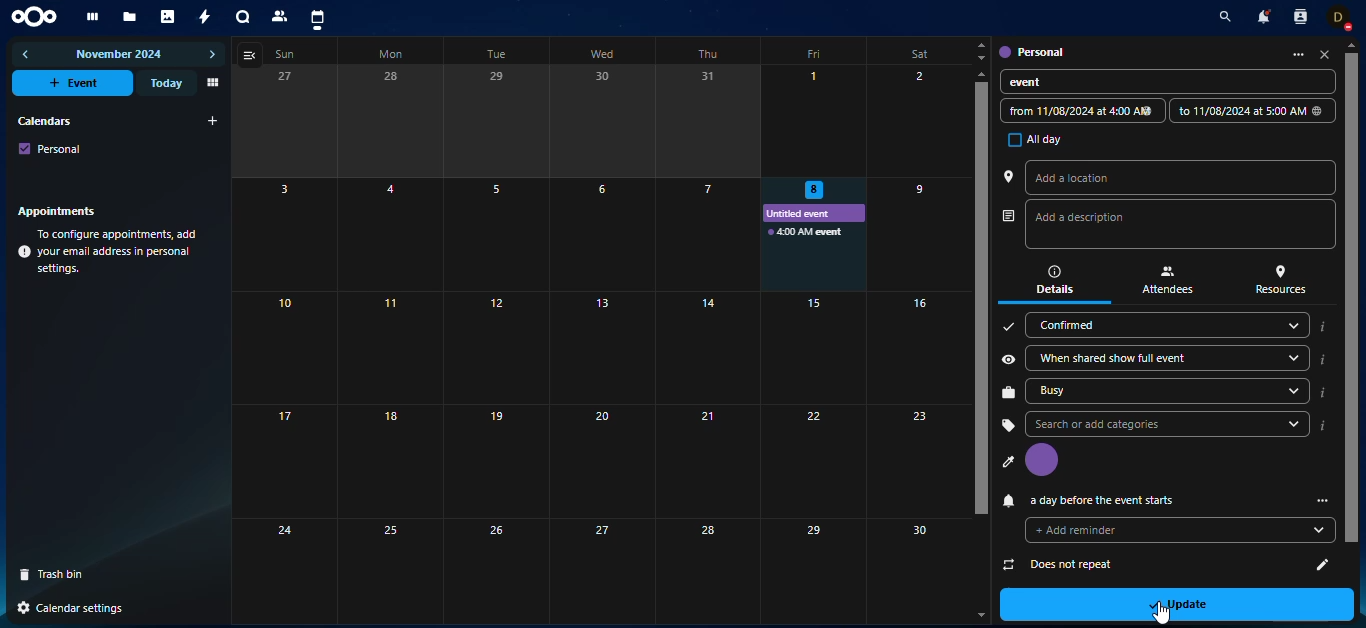  What do you see at coordinates (601, 233) in the screenshot?
I see `6` at bounding box center [601, 233].